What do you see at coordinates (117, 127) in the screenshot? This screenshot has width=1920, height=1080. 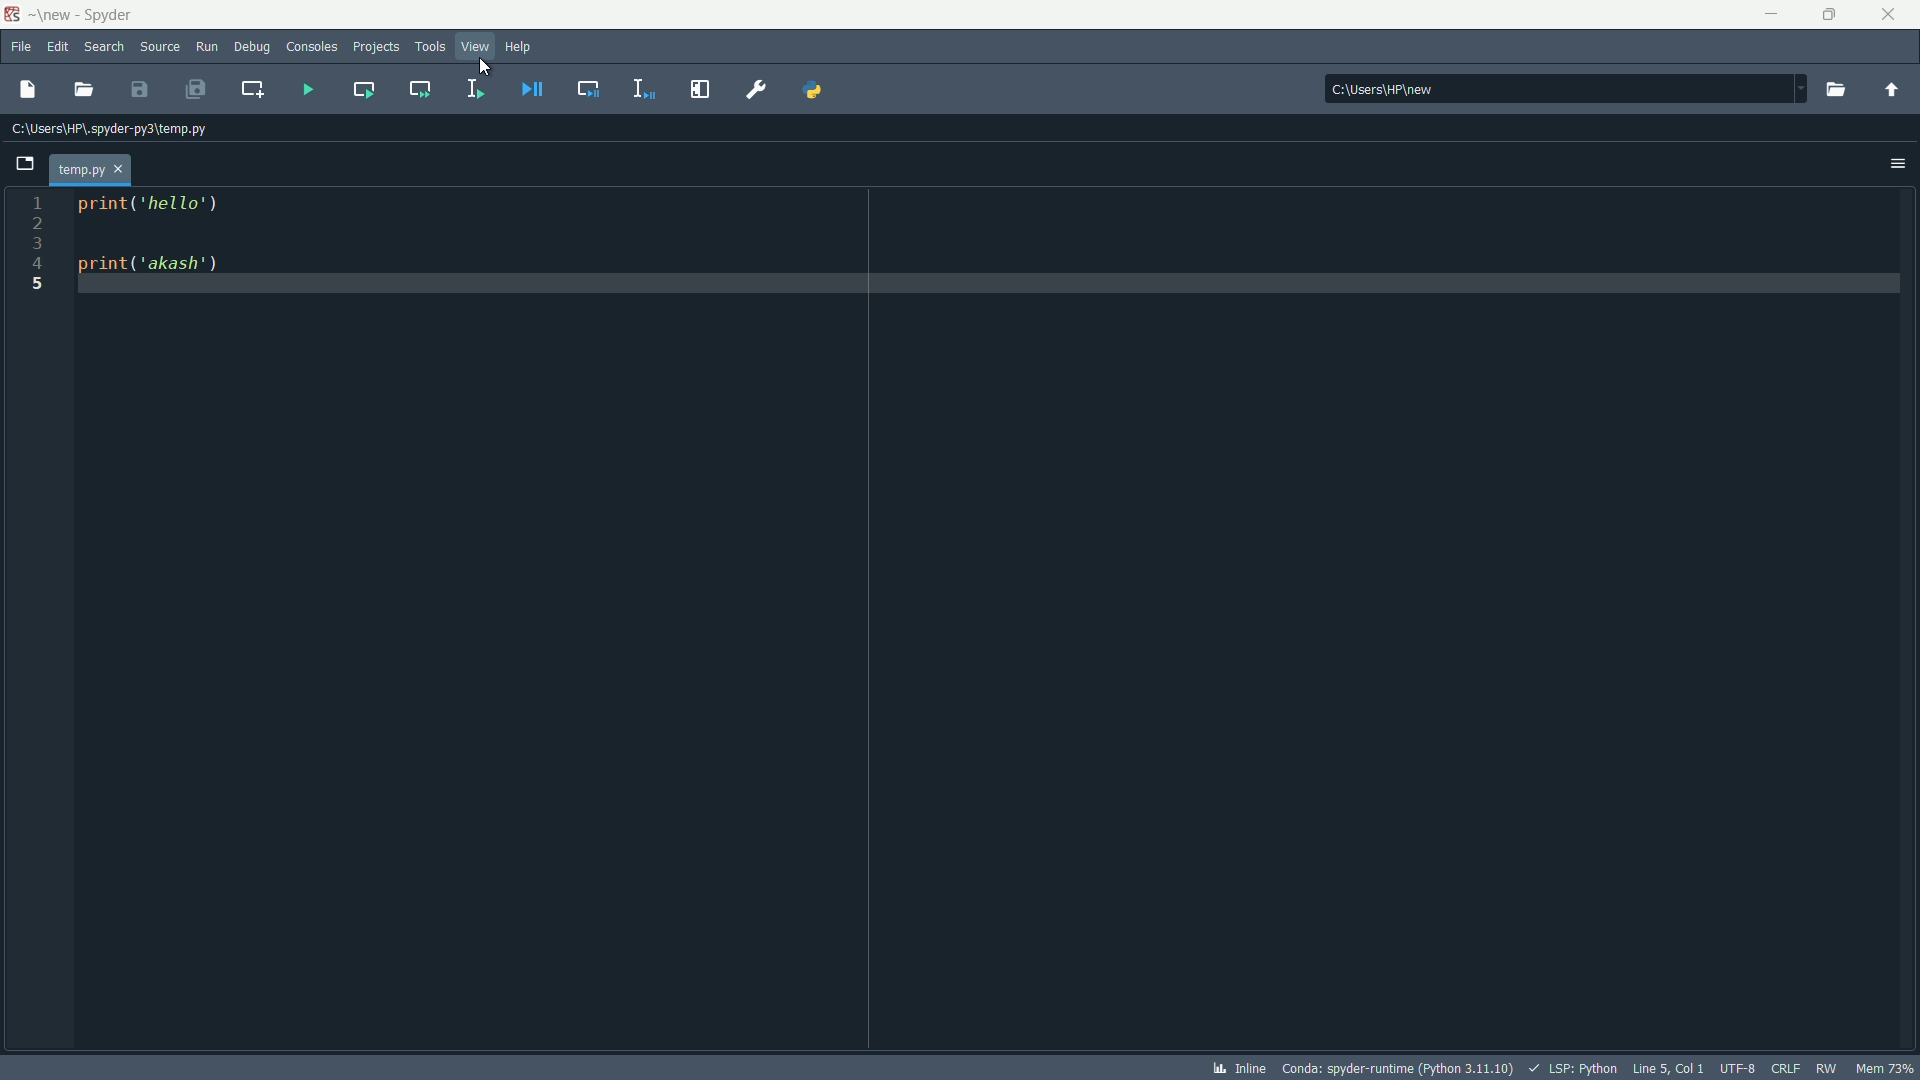 I see `Current path` at bounding box center [117, 127].